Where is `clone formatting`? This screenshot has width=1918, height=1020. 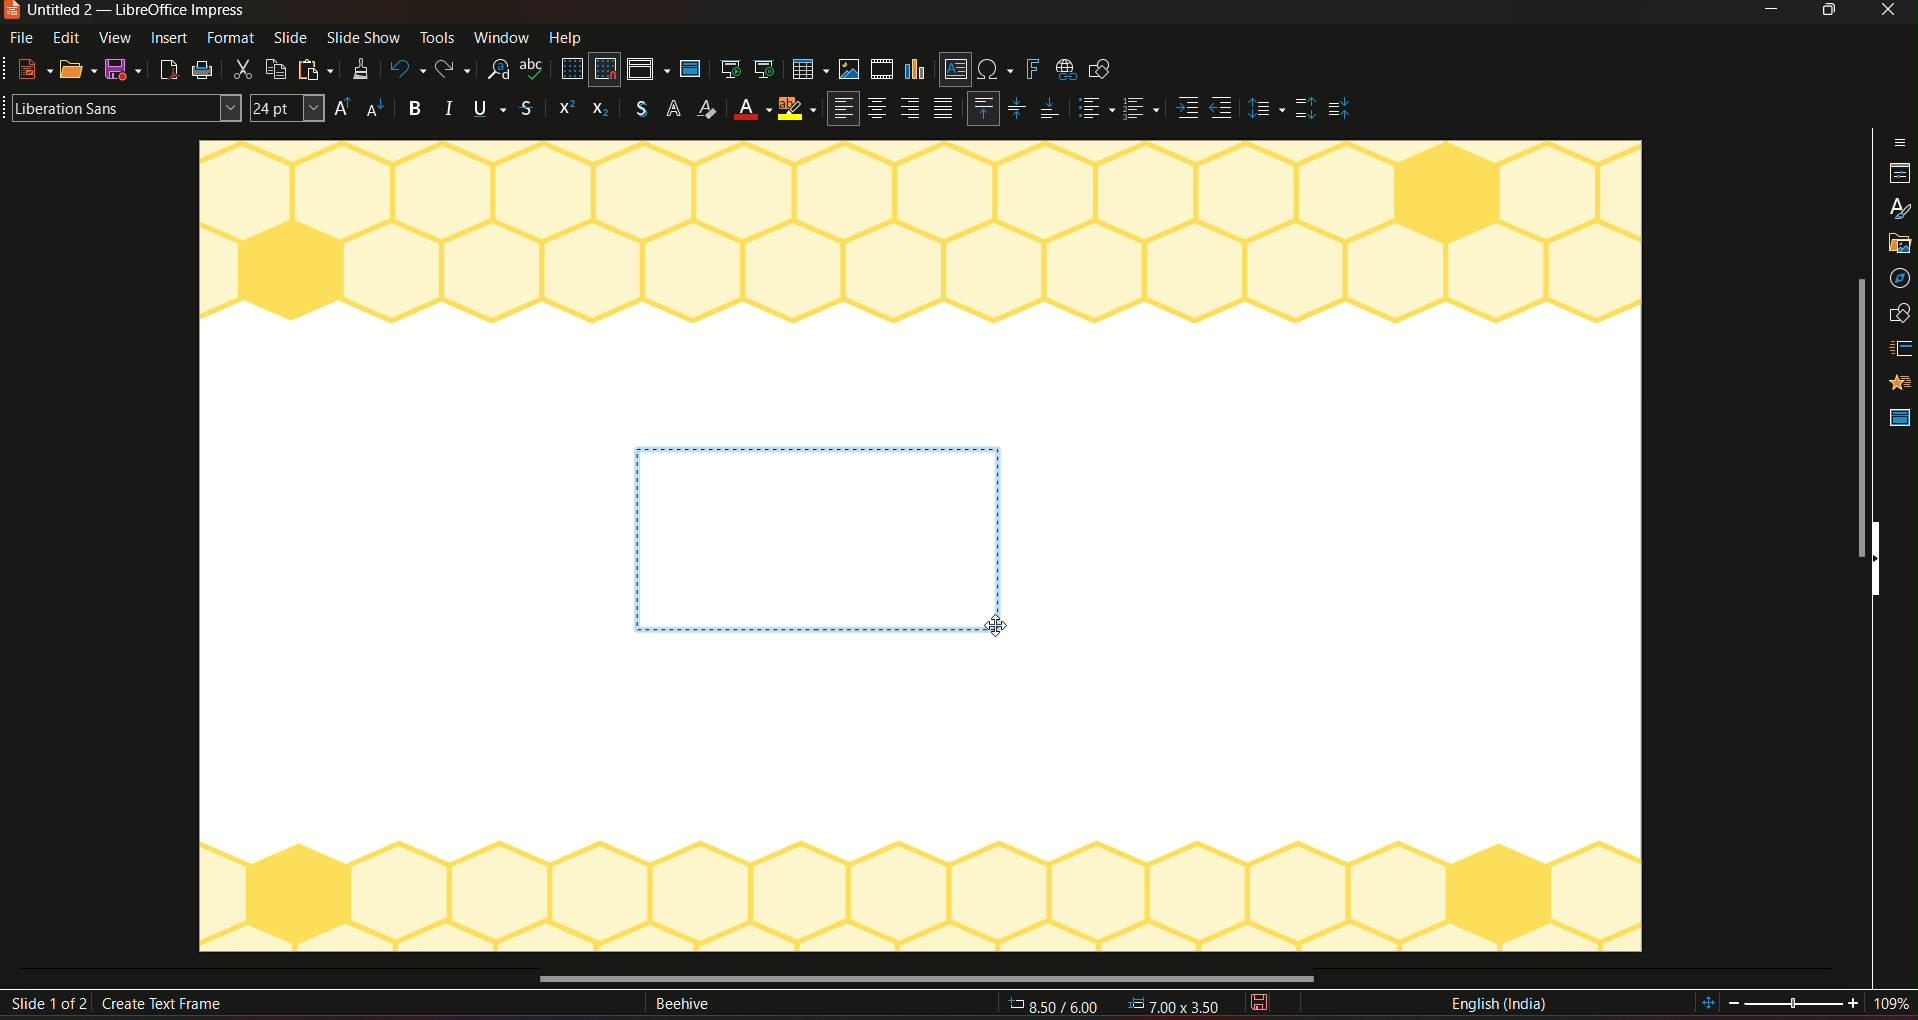
clone formatting is located at coordinates (358, 70).